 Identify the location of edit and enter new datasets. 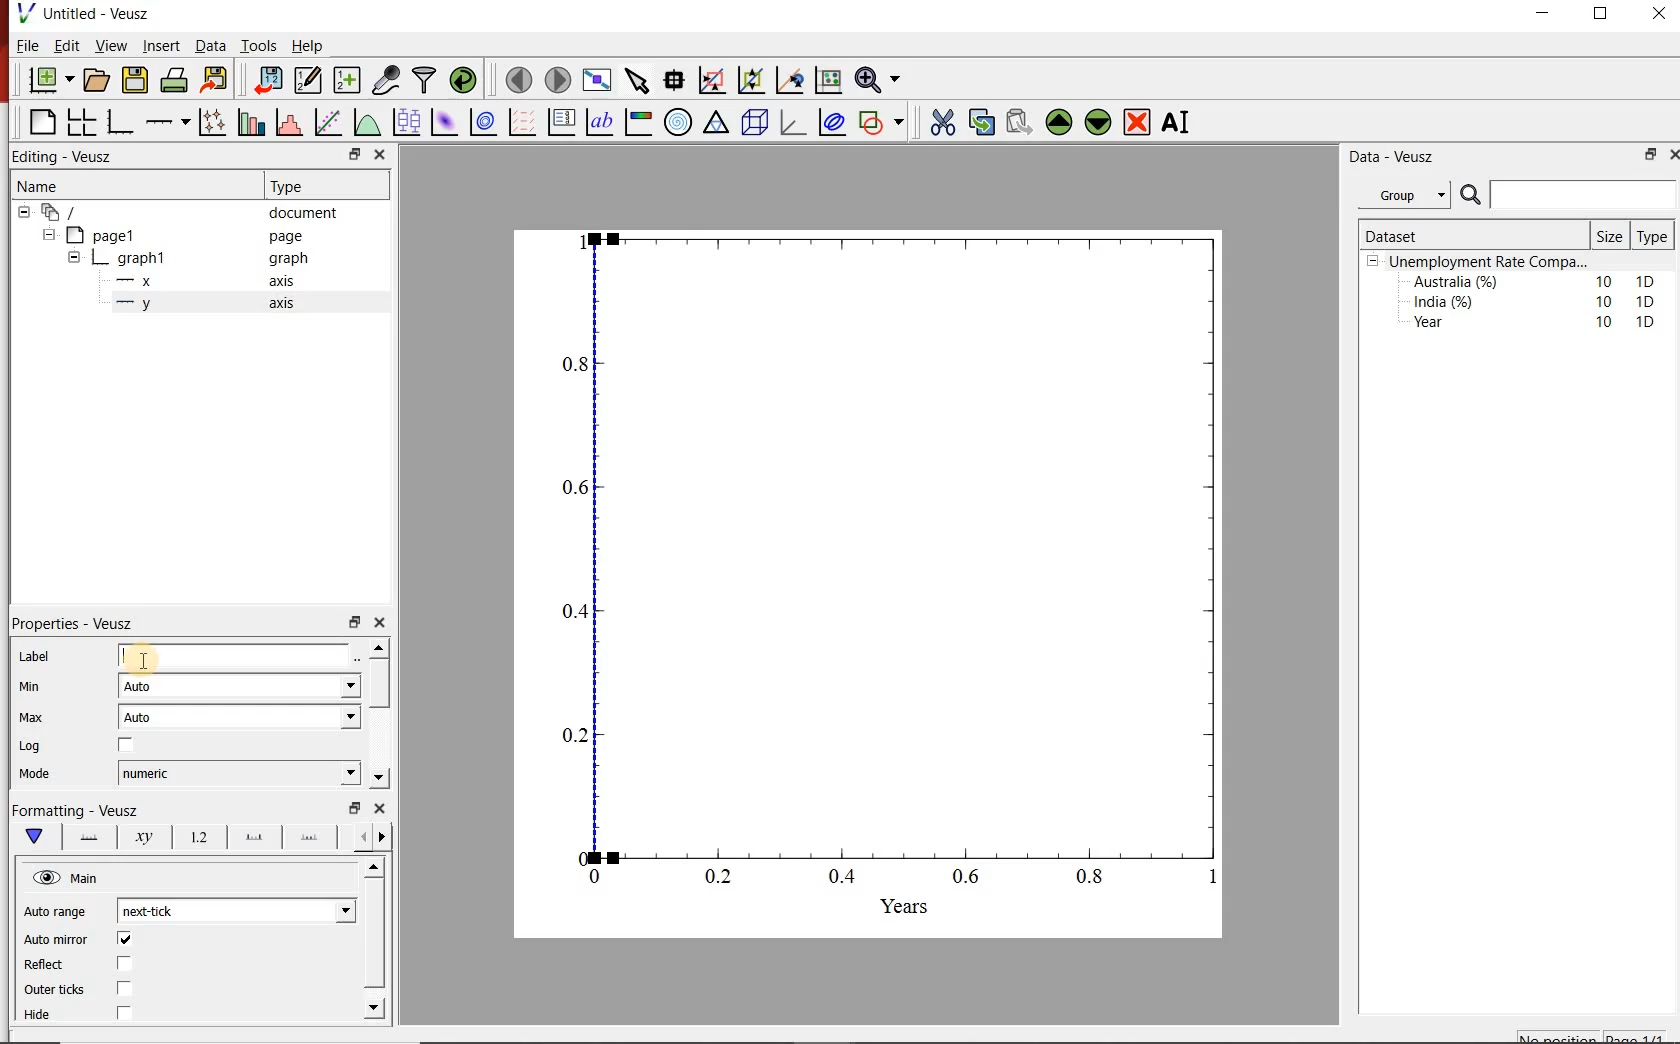
(310, 78).